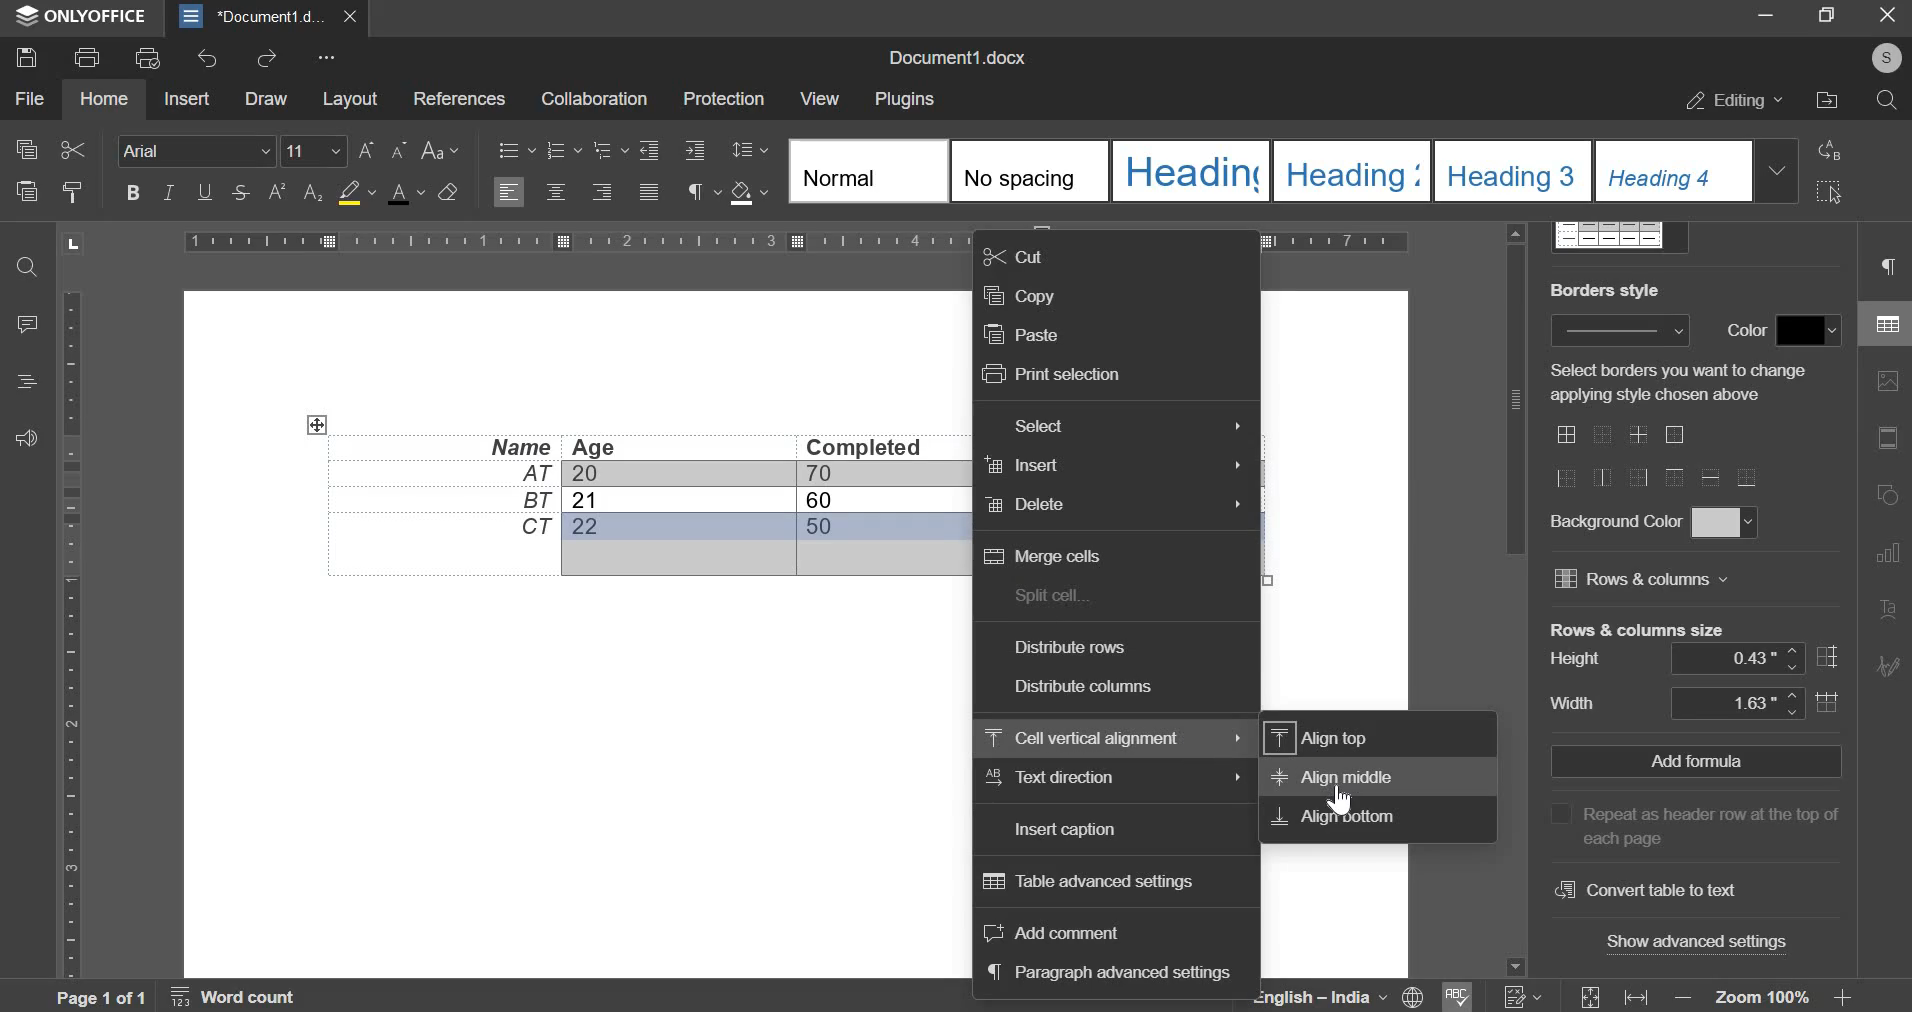 The width and height of the screenshot is (1912, 1012). Describe the element at coordinates (24, 150) in the screenshot. I see `copy` at that location.